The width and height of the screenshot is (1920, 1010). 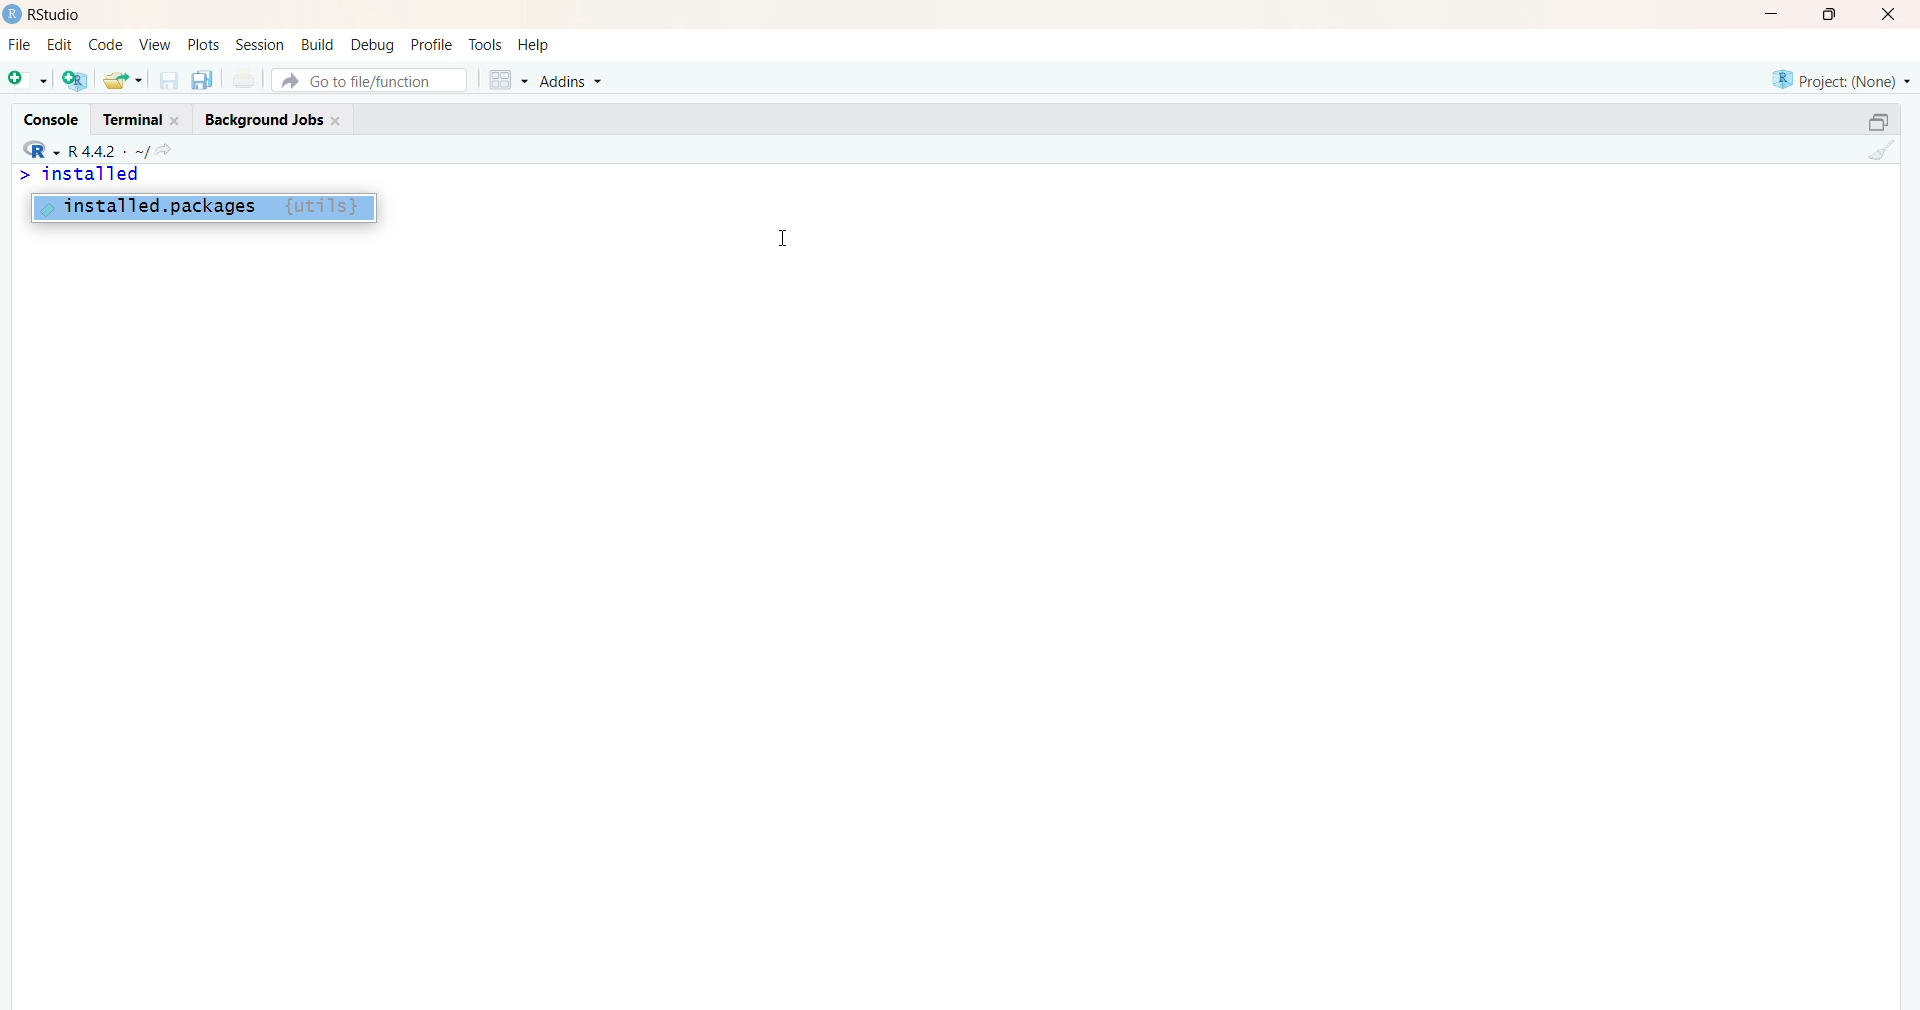 What do you see at coordinates (373, 45) in the screenshot?
I see `debug` at bounding box center [373, 45].